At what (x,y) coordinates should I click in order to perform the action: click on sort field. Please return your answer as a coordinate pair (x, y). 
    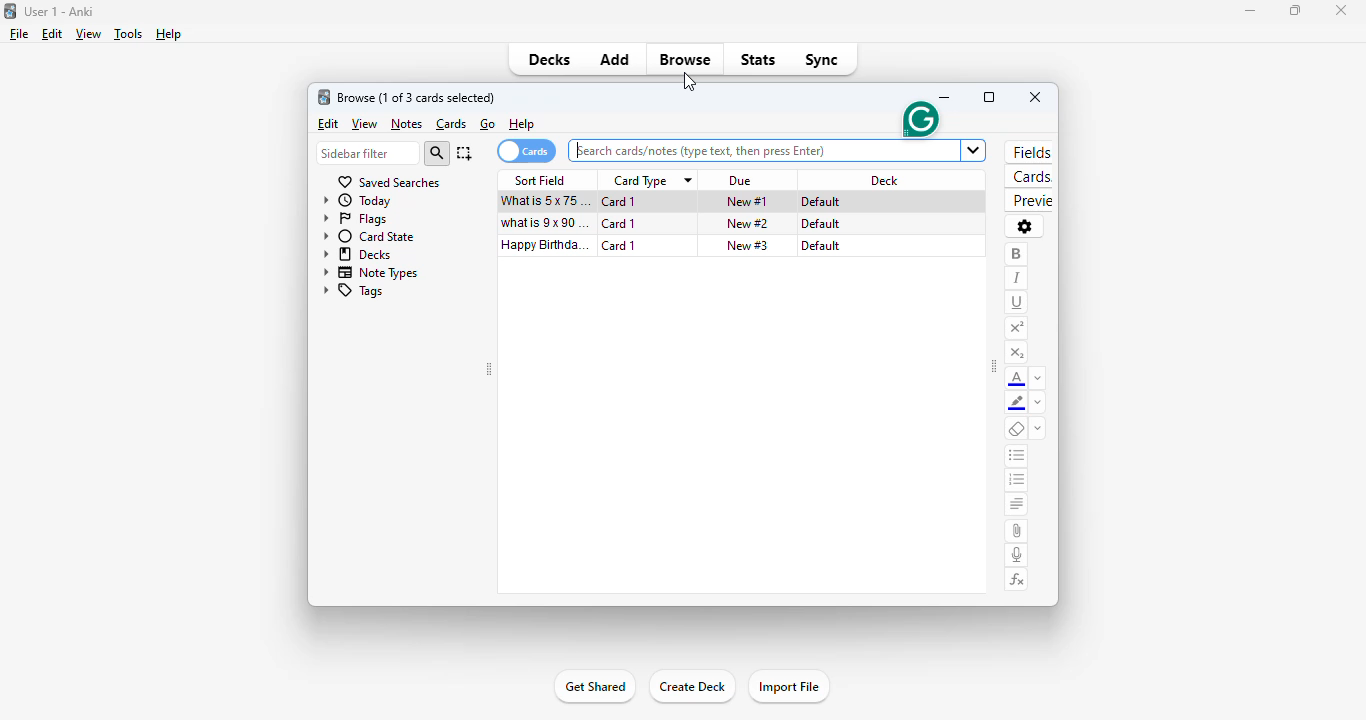
    Looking at the image, I should click on (540, 180).